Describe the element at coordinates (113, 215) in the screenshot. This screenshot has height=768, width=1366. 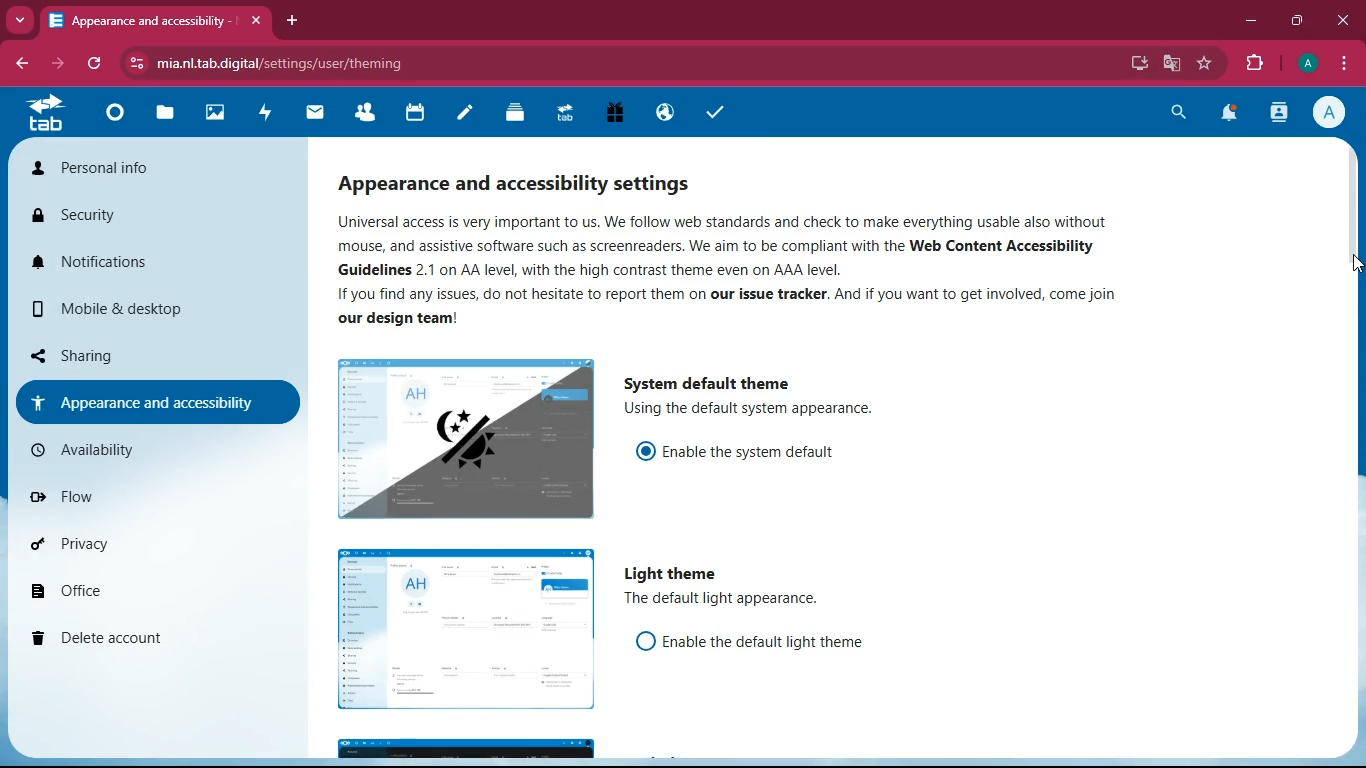
I see `security` at that location.